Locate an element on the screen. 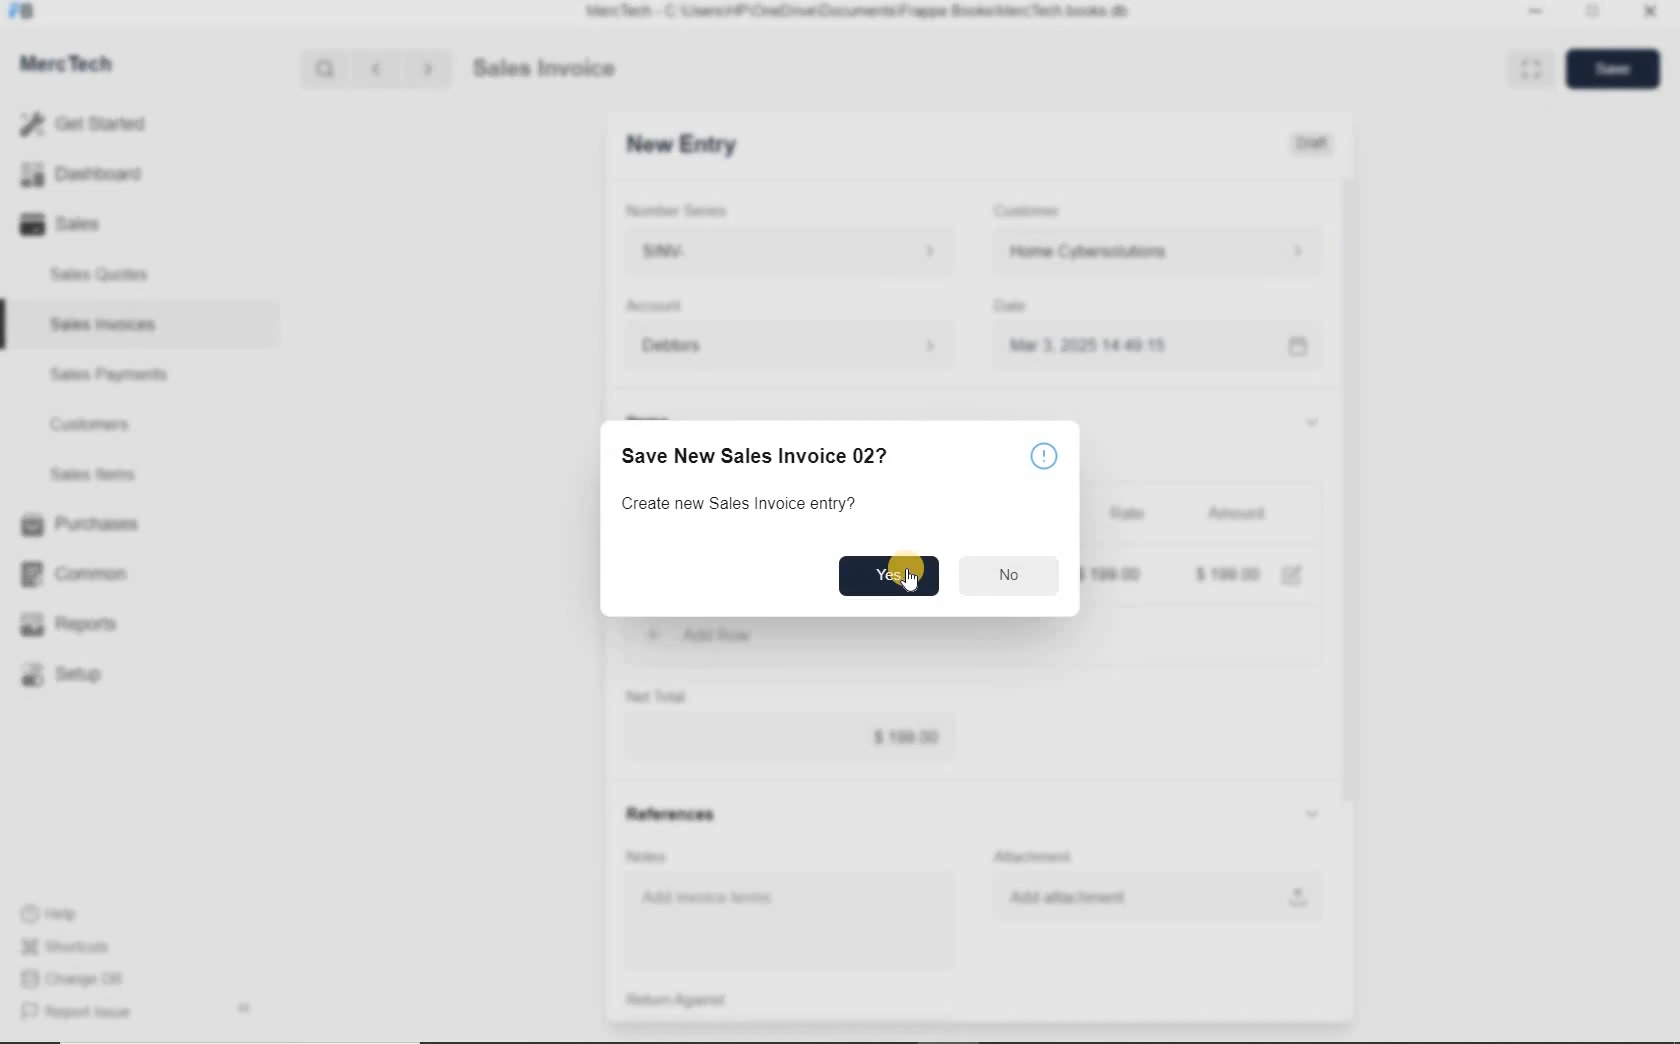  Customer is located at coordinates (1040, 211).